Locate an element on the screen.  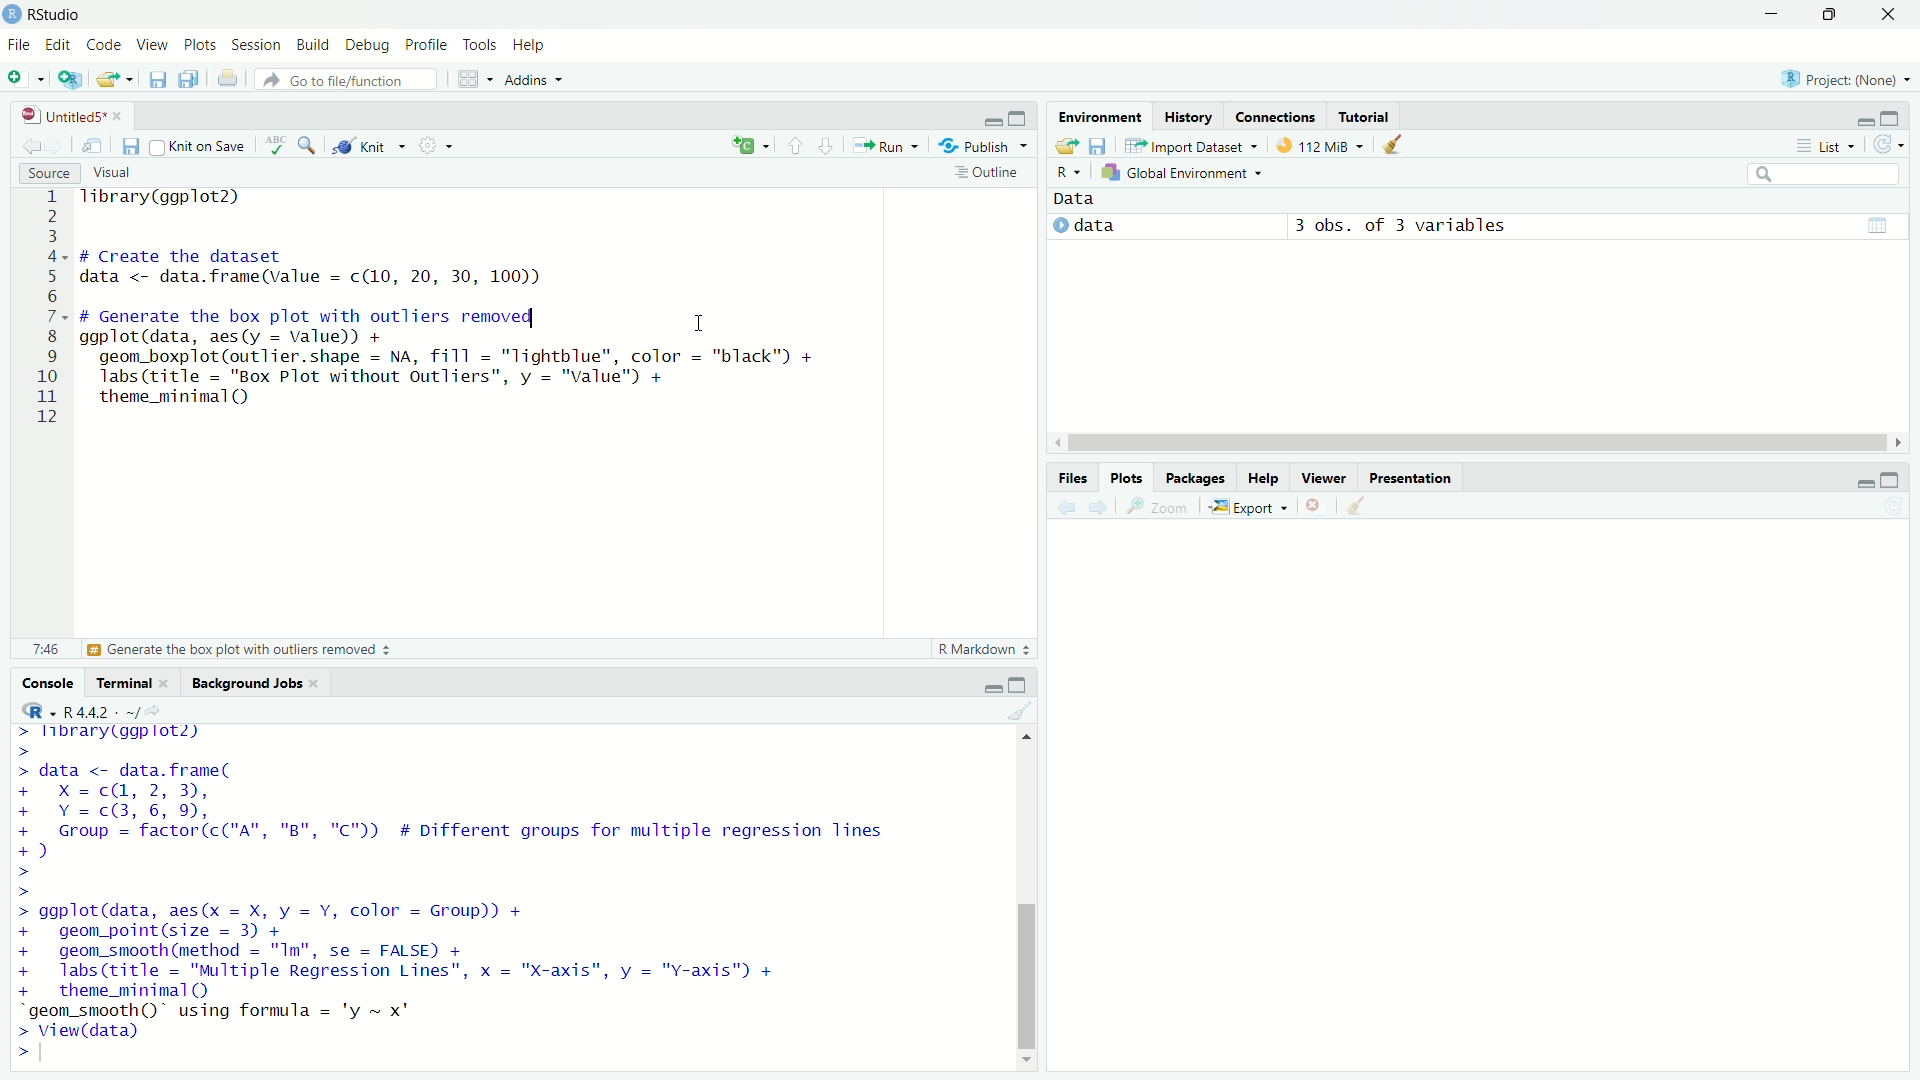
Help is located at coordinates (538, 44).